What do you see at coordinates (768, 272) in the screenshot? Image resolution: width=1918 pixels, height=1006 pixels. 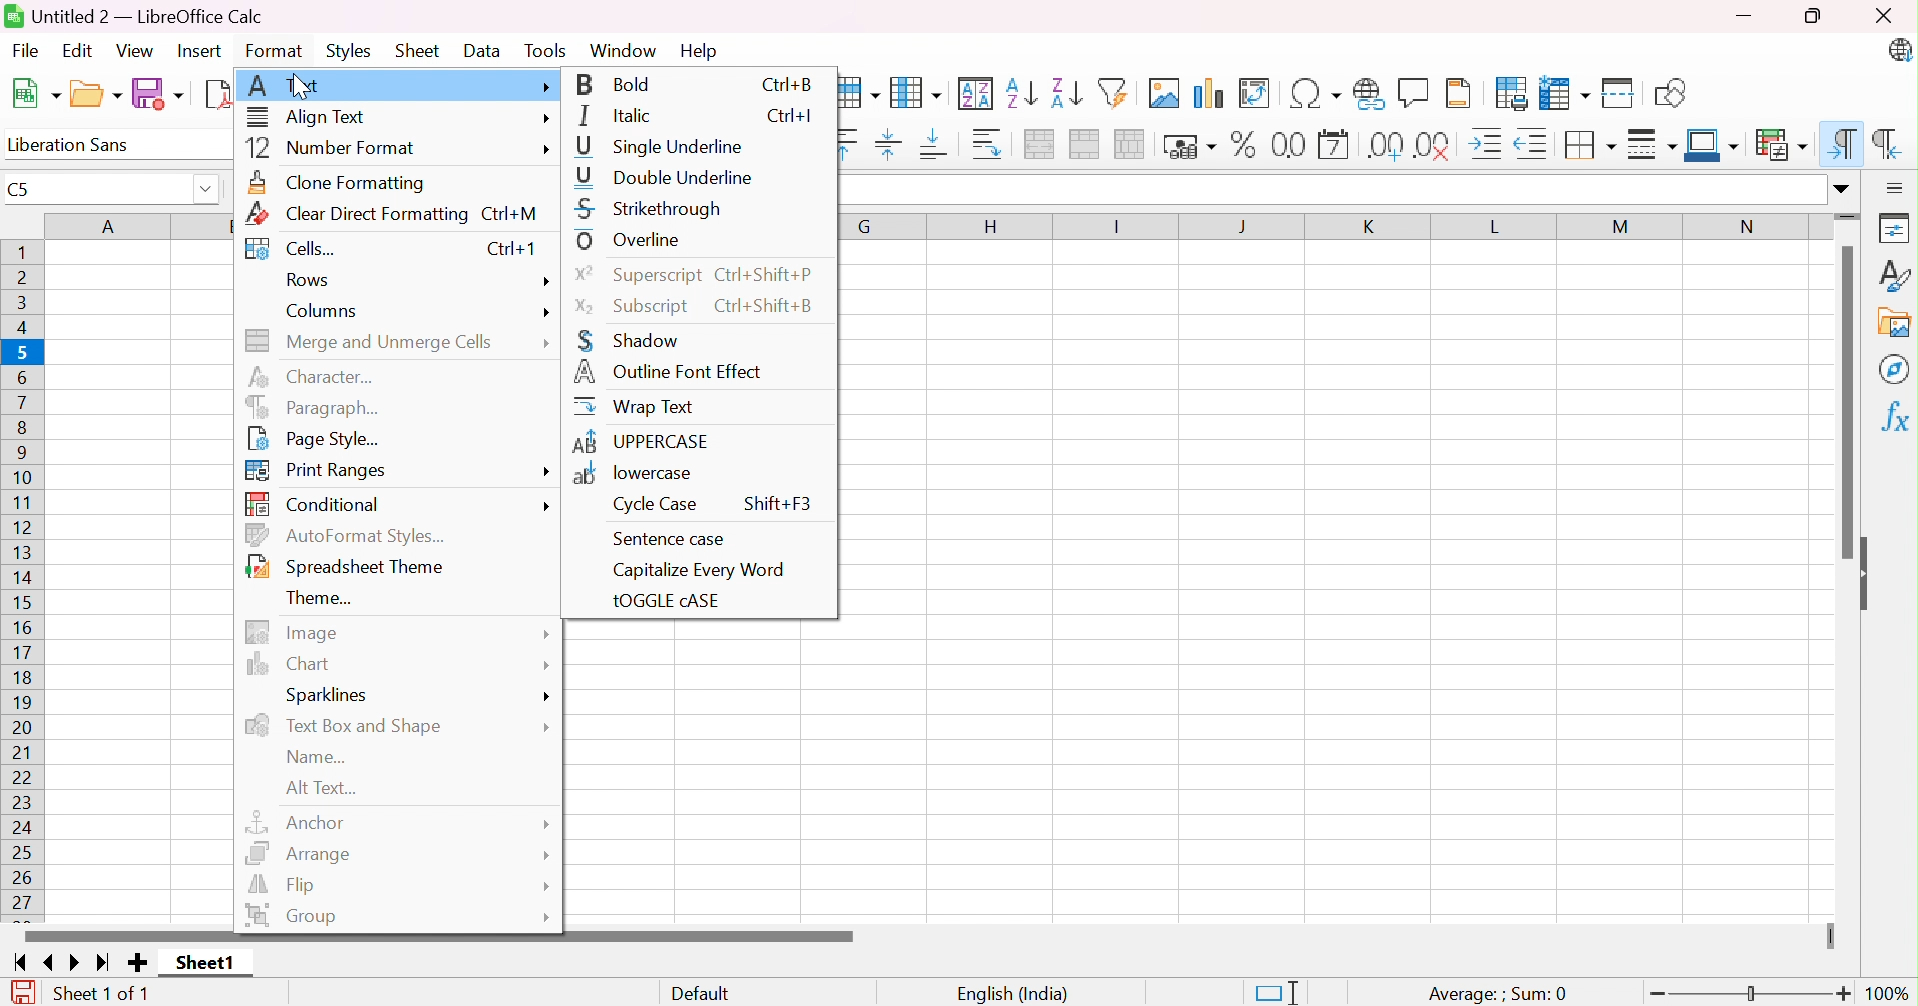 I see `Ctrl+Shift+P` at bounding box center [768, 272].